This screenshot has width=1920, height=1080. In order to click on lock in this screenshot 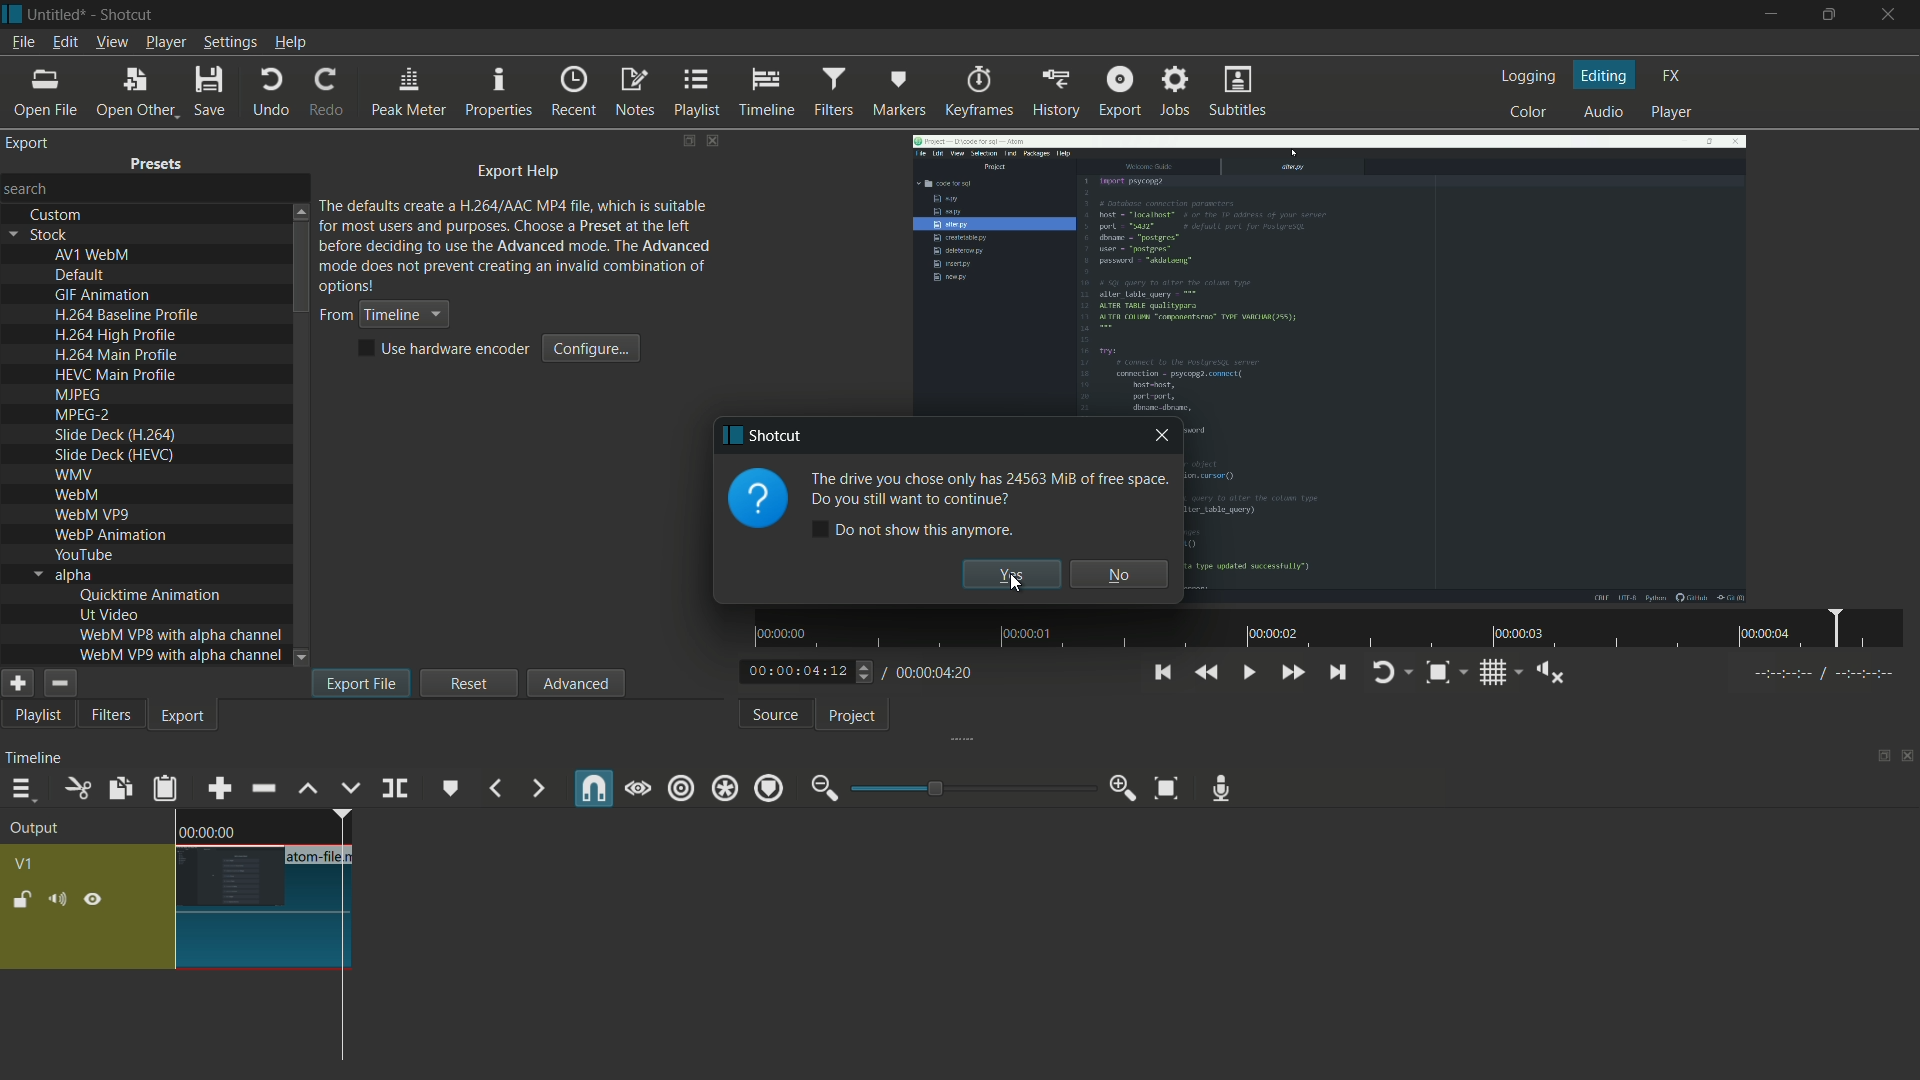, I will do `click(22, 899)`.